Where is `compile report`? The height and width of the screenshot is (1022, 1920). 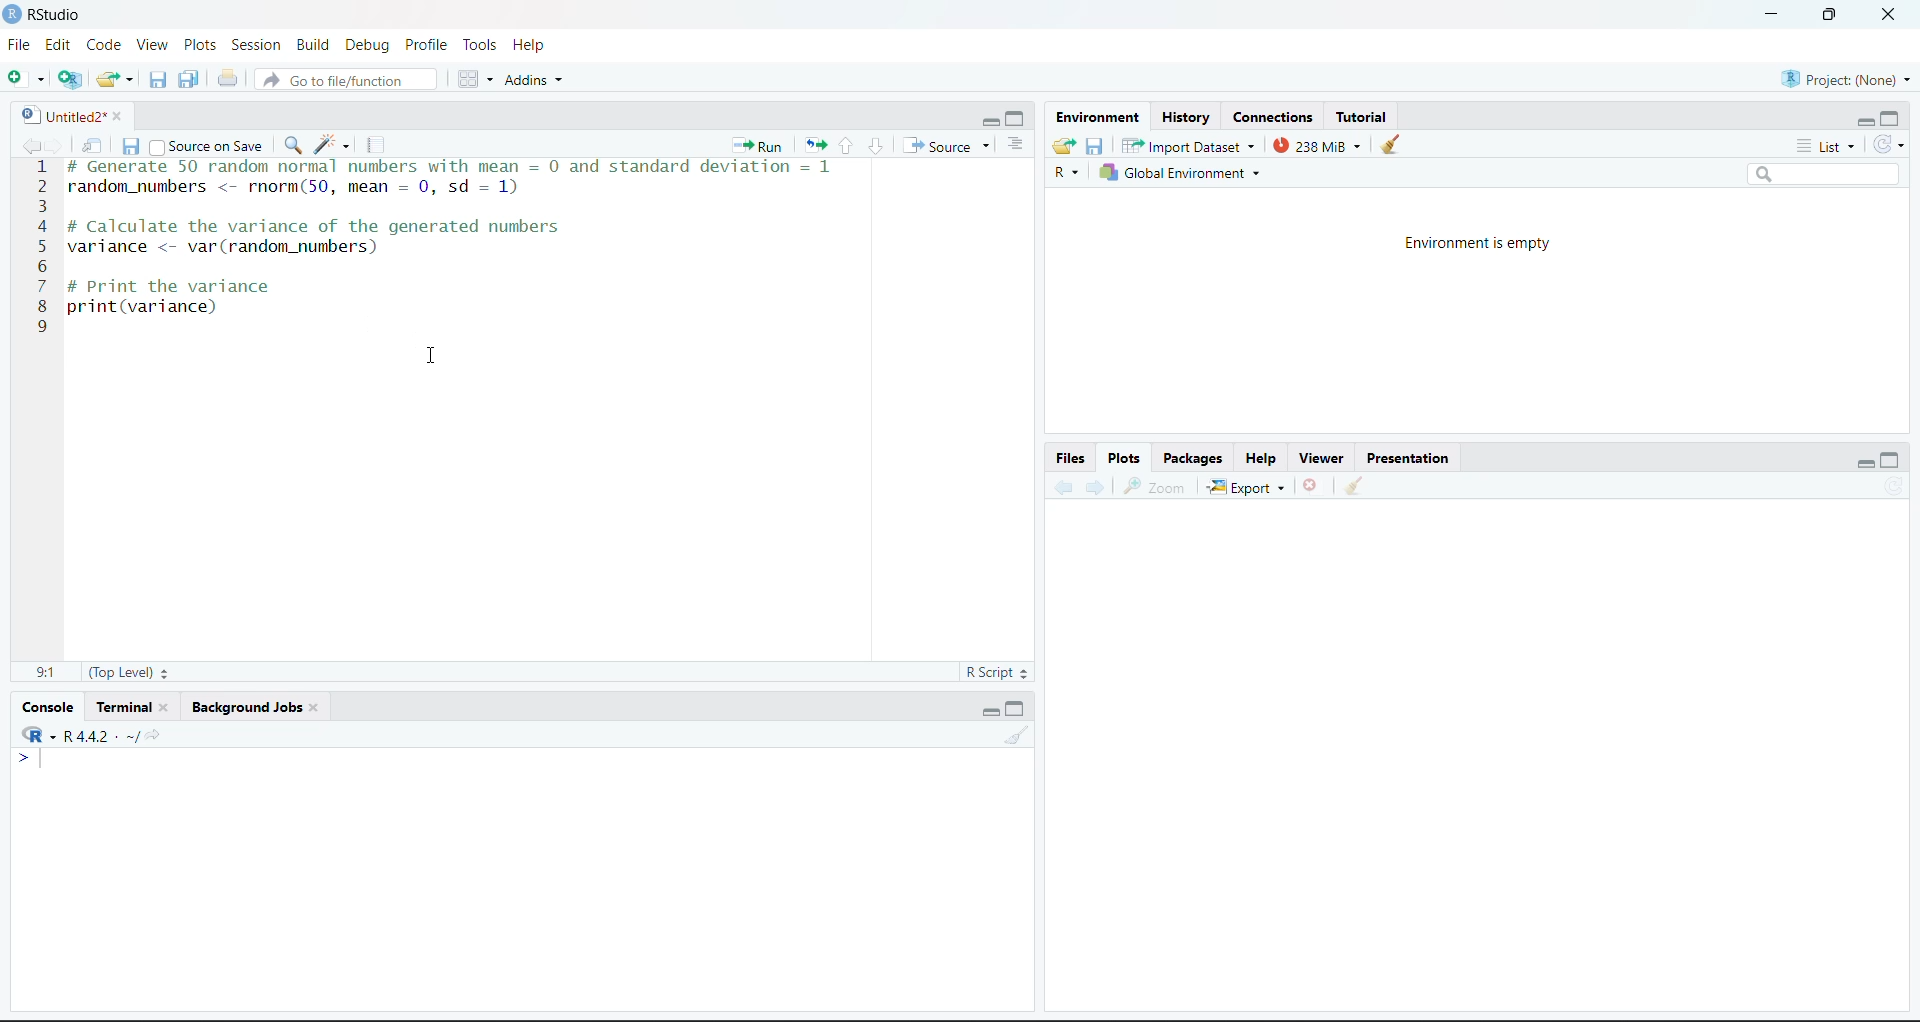
compile report is located at coordinates (376, 145).